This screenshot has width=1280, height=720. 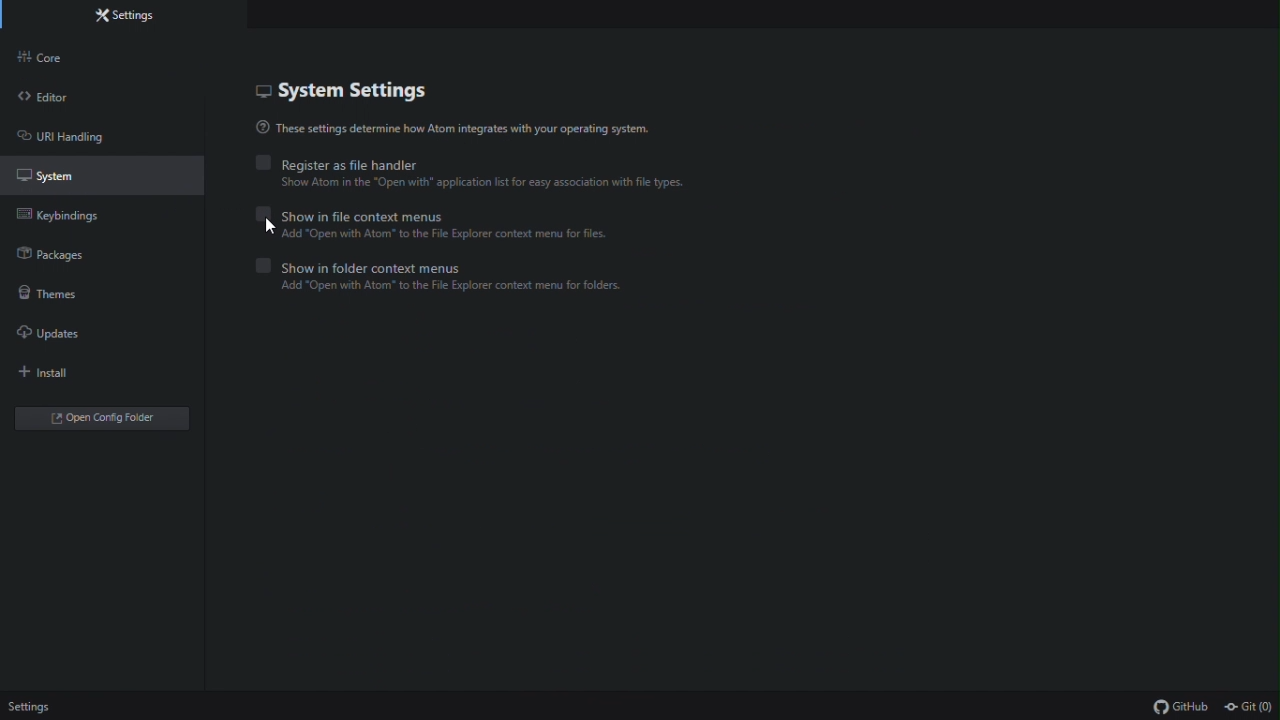 I want to click on  These settings determine how Atom integrates with your operating system., so click(x=455, y=129).